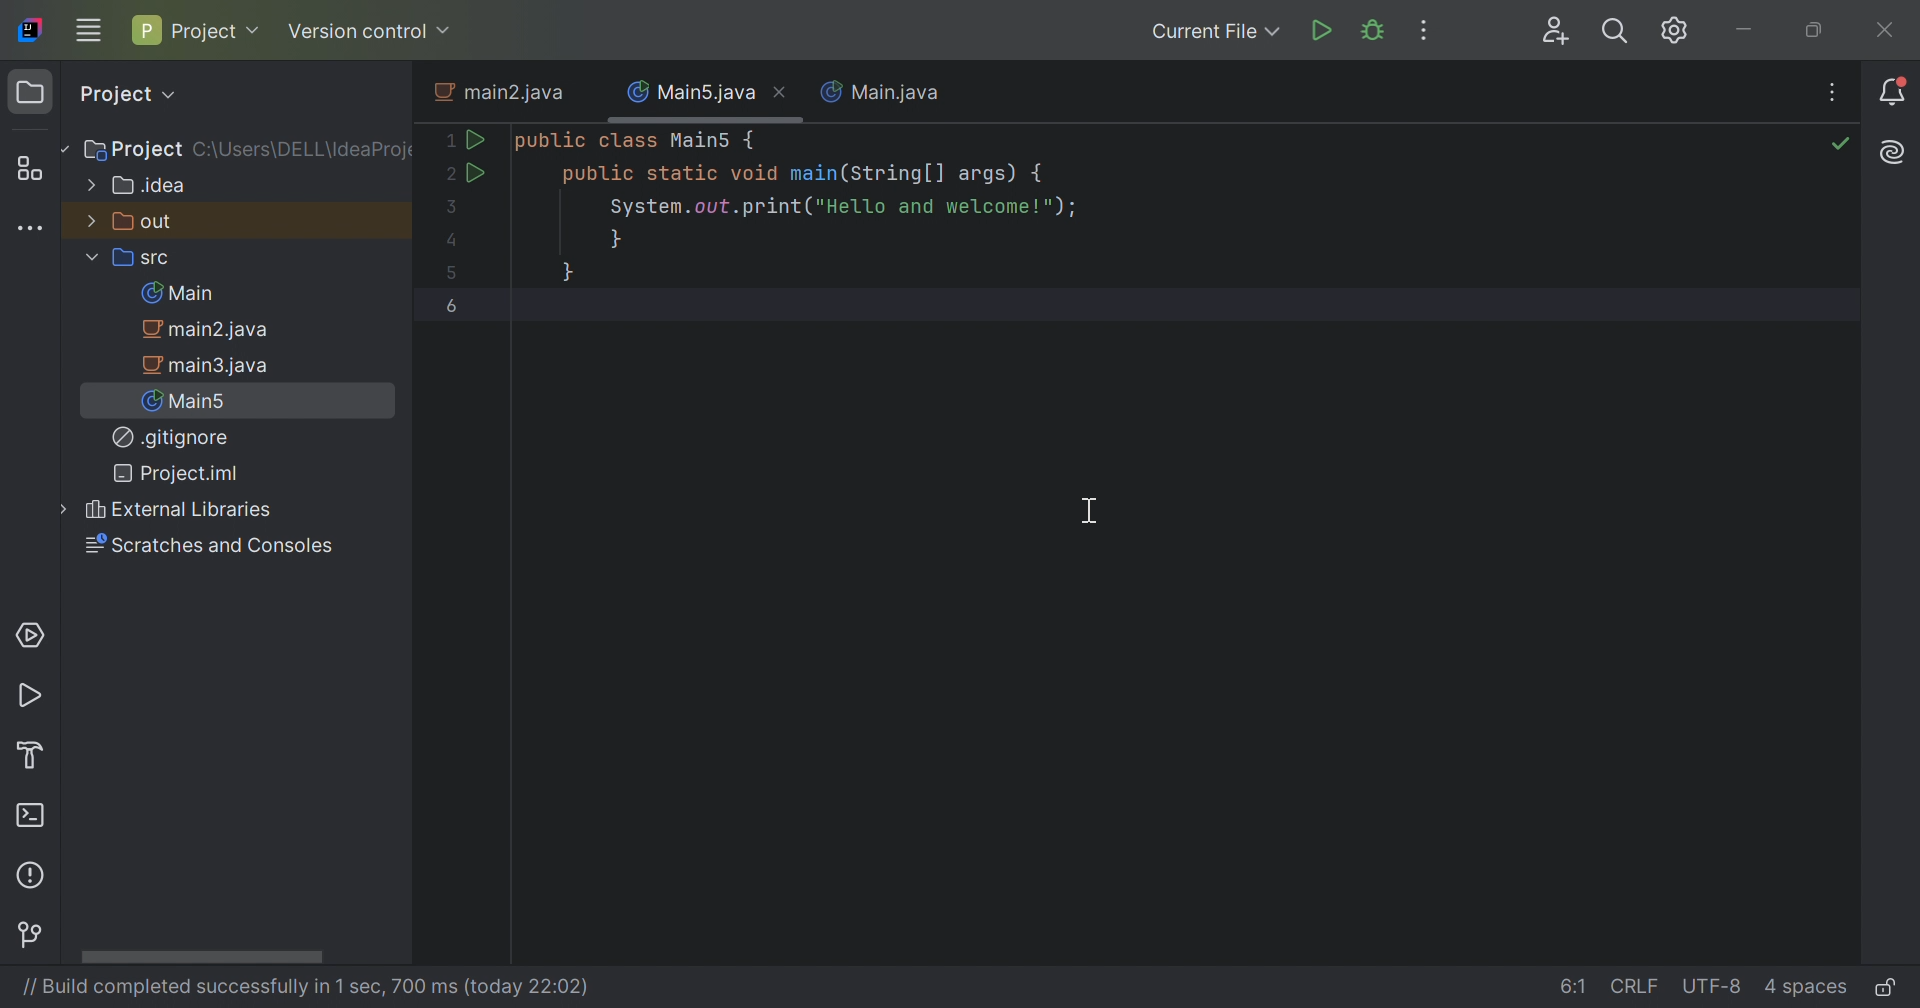  What do you see at coordinates (172, 438) in the screenshot?
I see `.gitignore` at bounding box center [172, 438].